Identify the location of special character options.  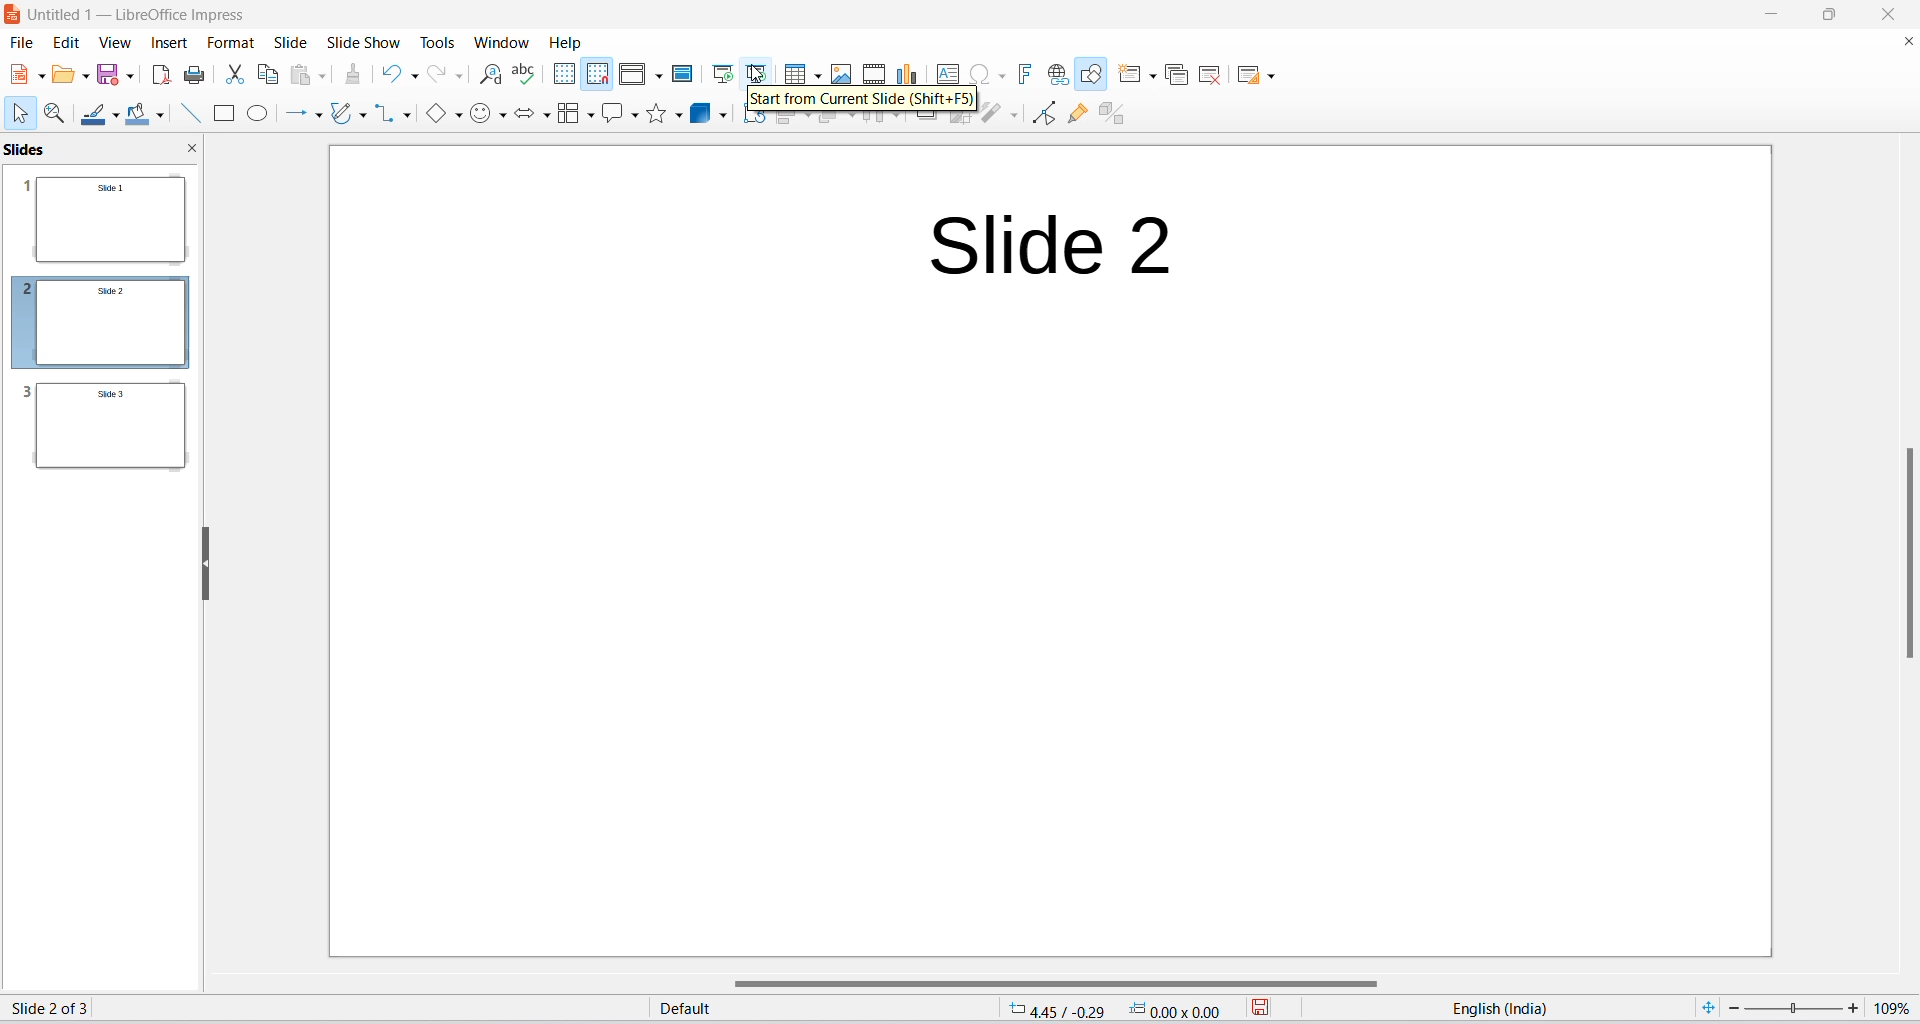
(1006, 76).